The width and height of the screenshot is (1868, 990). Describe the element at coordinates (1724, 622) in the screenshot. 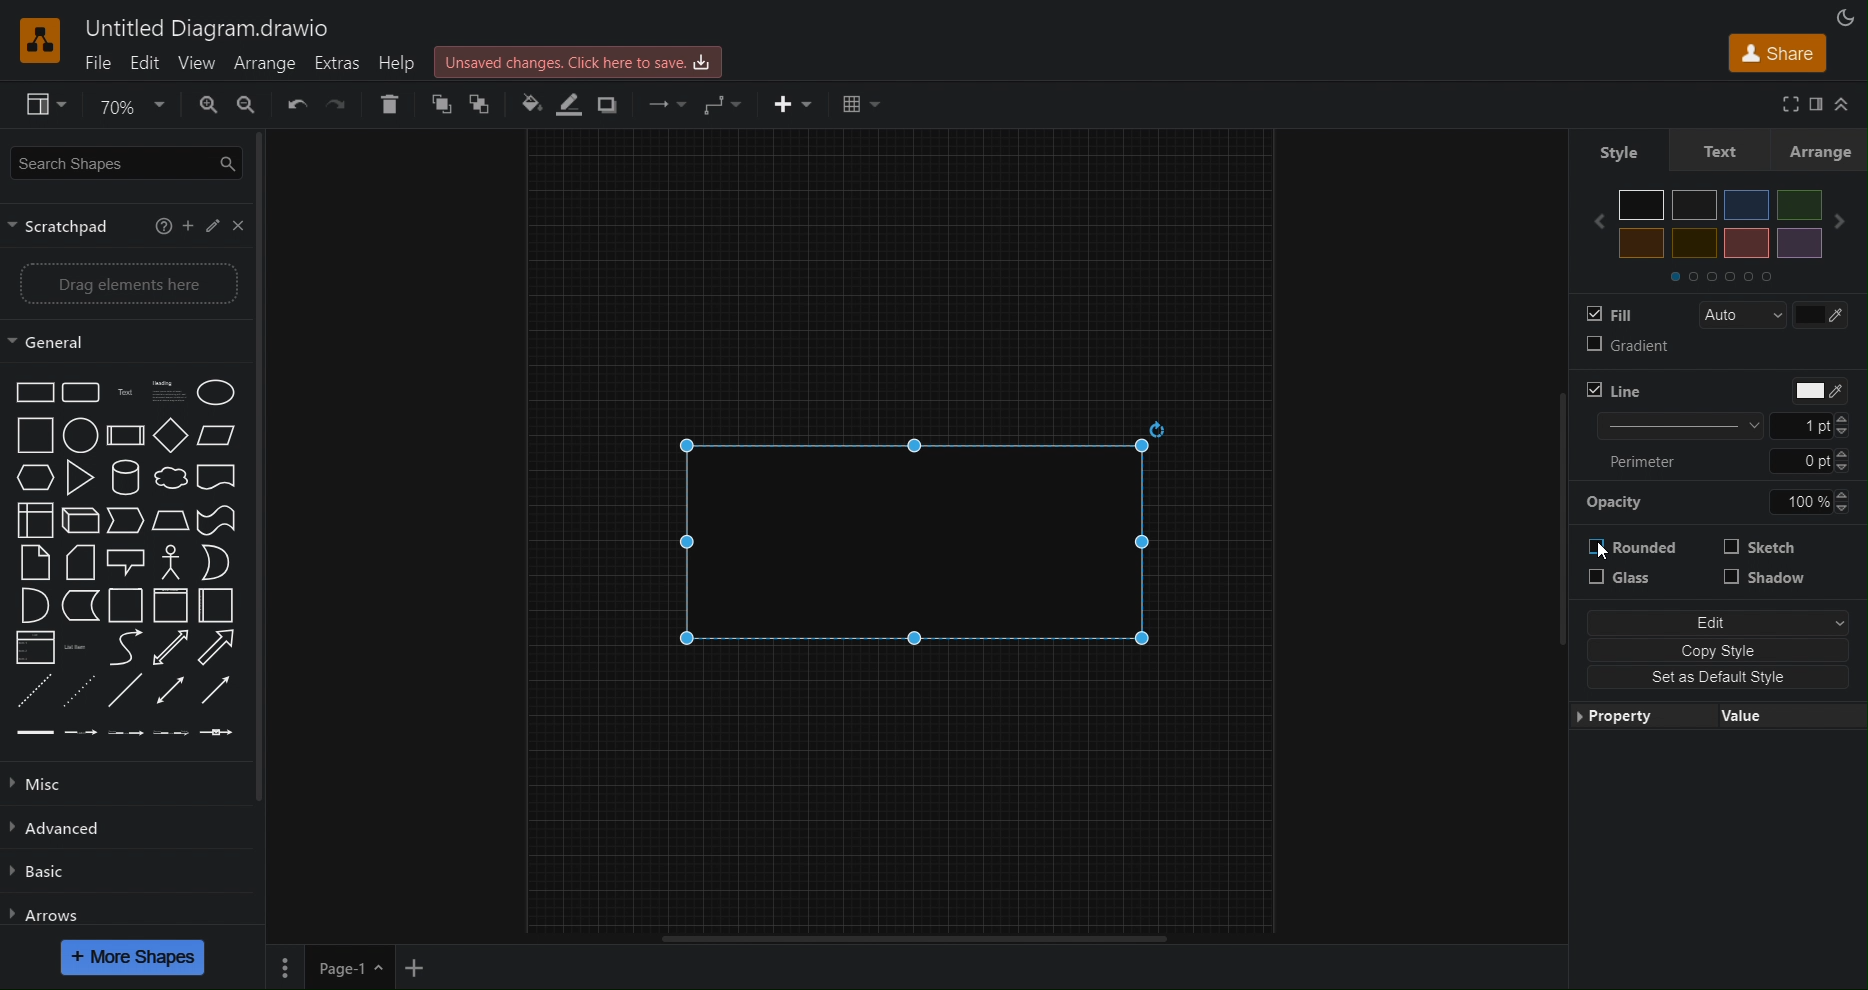

I see `Edit` at that location.